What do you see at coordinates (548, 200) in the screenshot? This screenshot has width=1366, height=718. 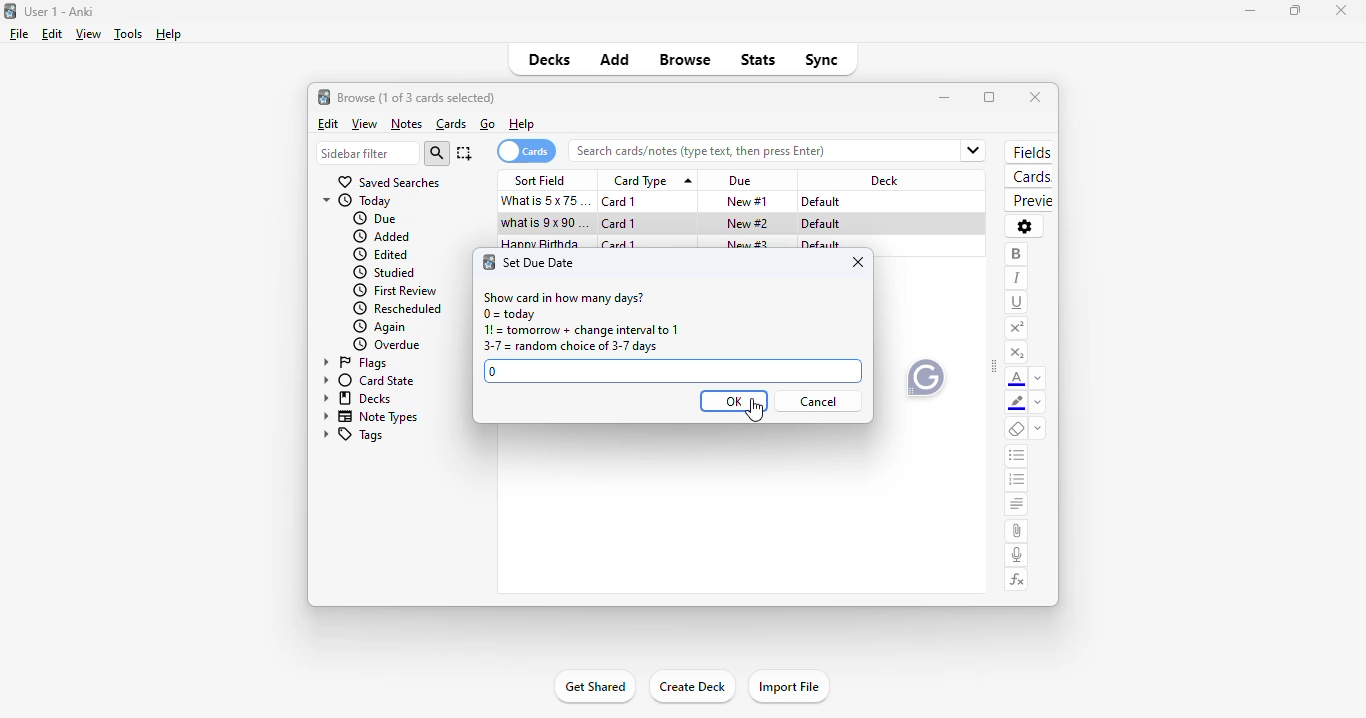 I see `what is 5x75=?` at bounding box center [548, 200].